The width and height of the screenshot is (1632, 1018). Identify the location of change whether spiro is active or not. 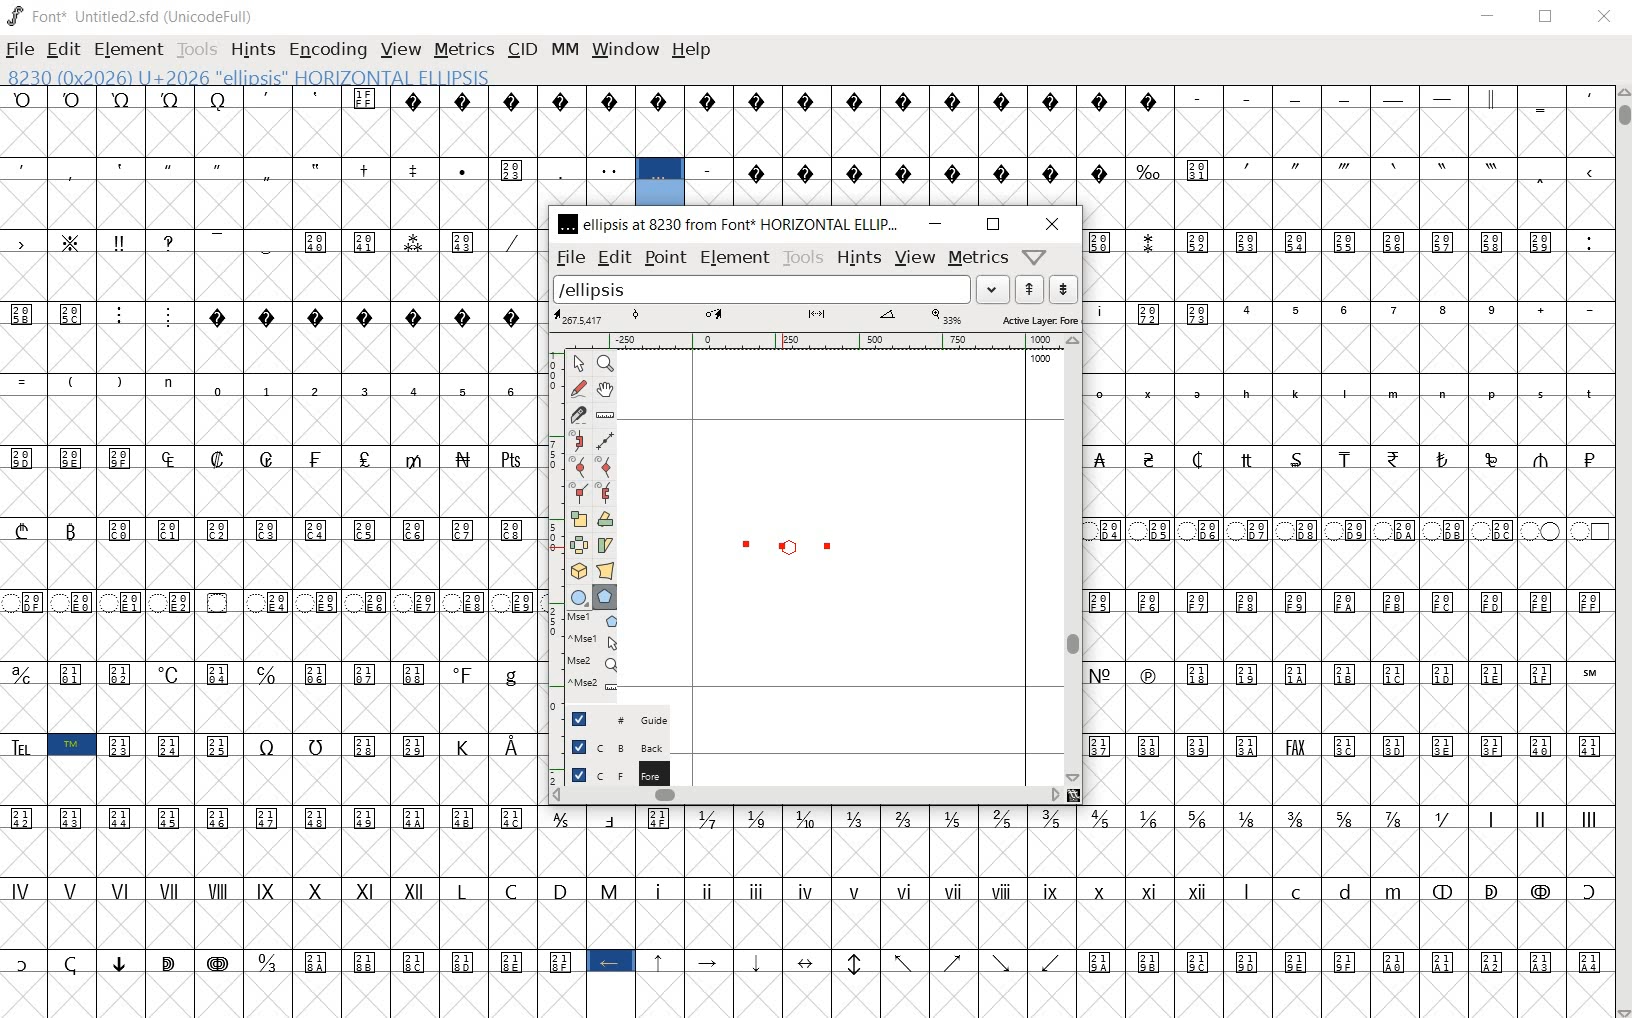
(603, 438).